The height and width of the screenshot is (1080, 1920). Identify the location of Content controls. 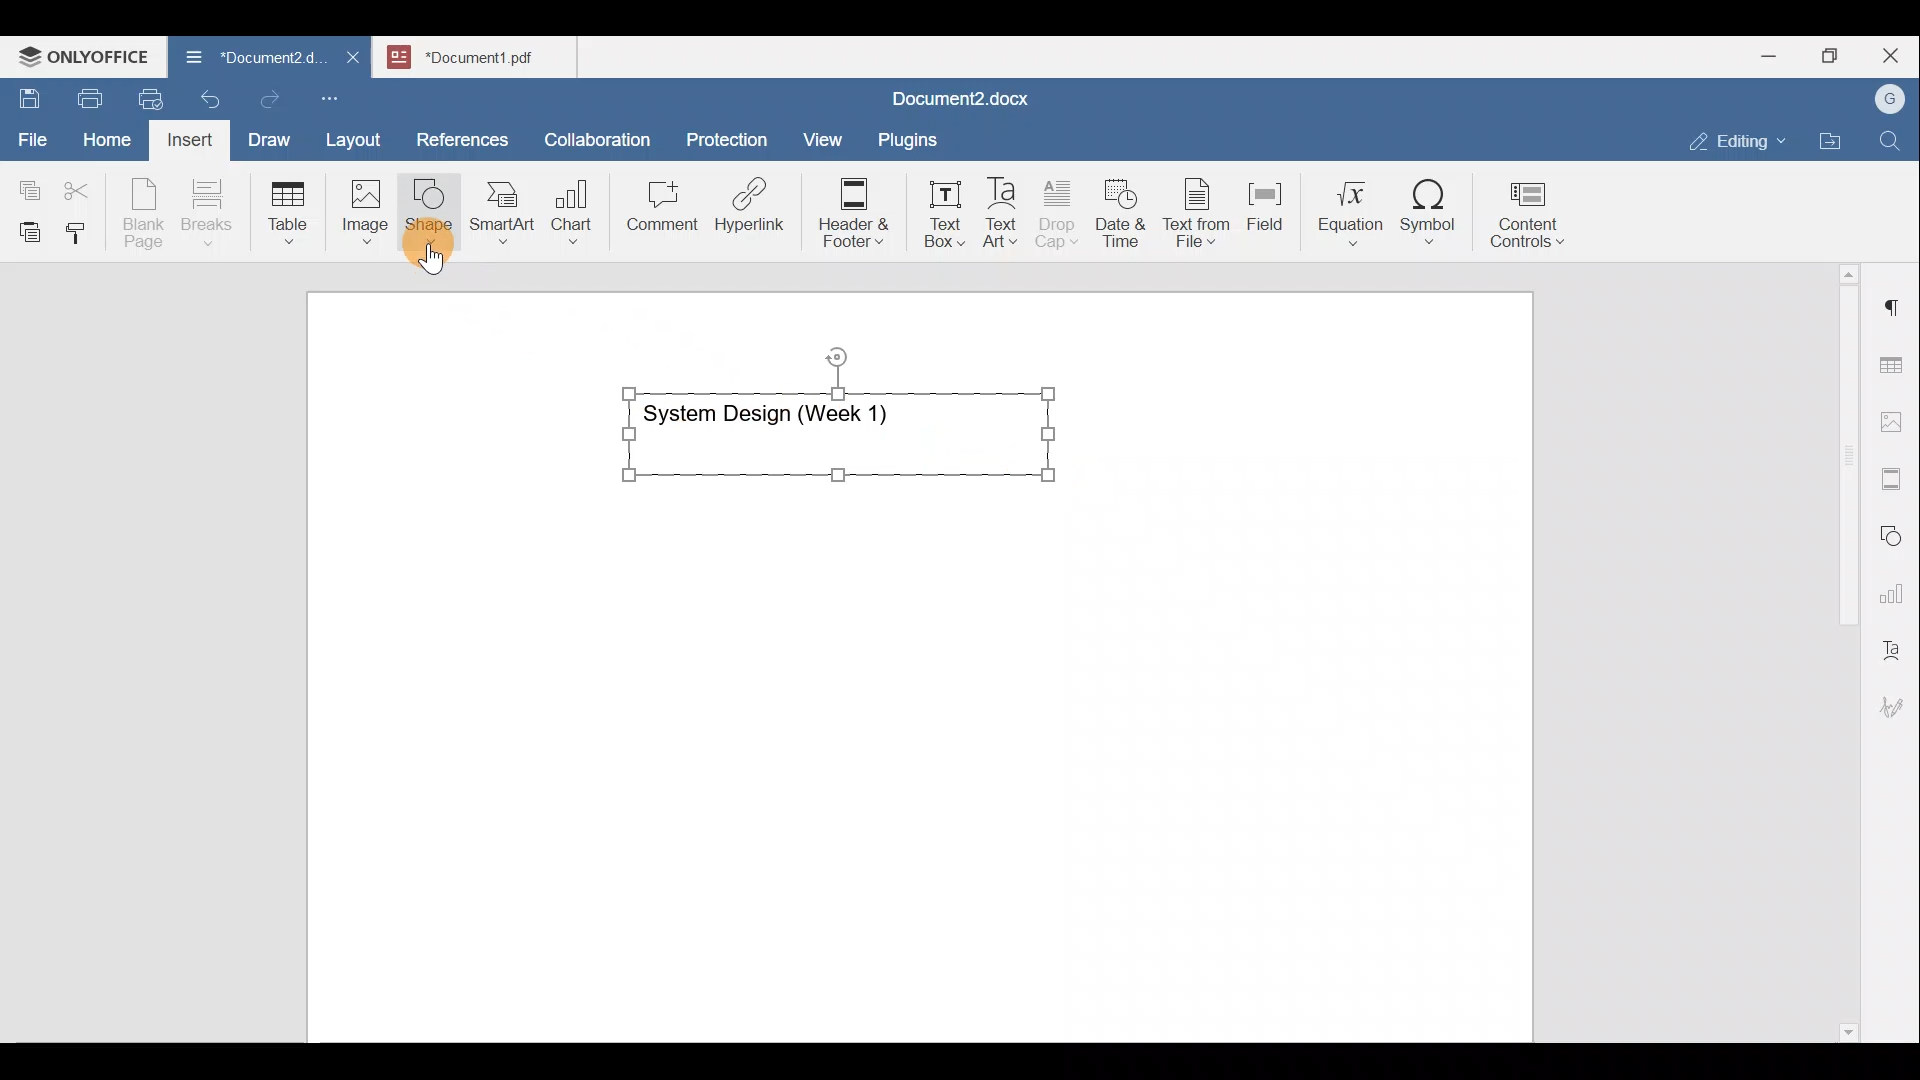
(1531, 221).